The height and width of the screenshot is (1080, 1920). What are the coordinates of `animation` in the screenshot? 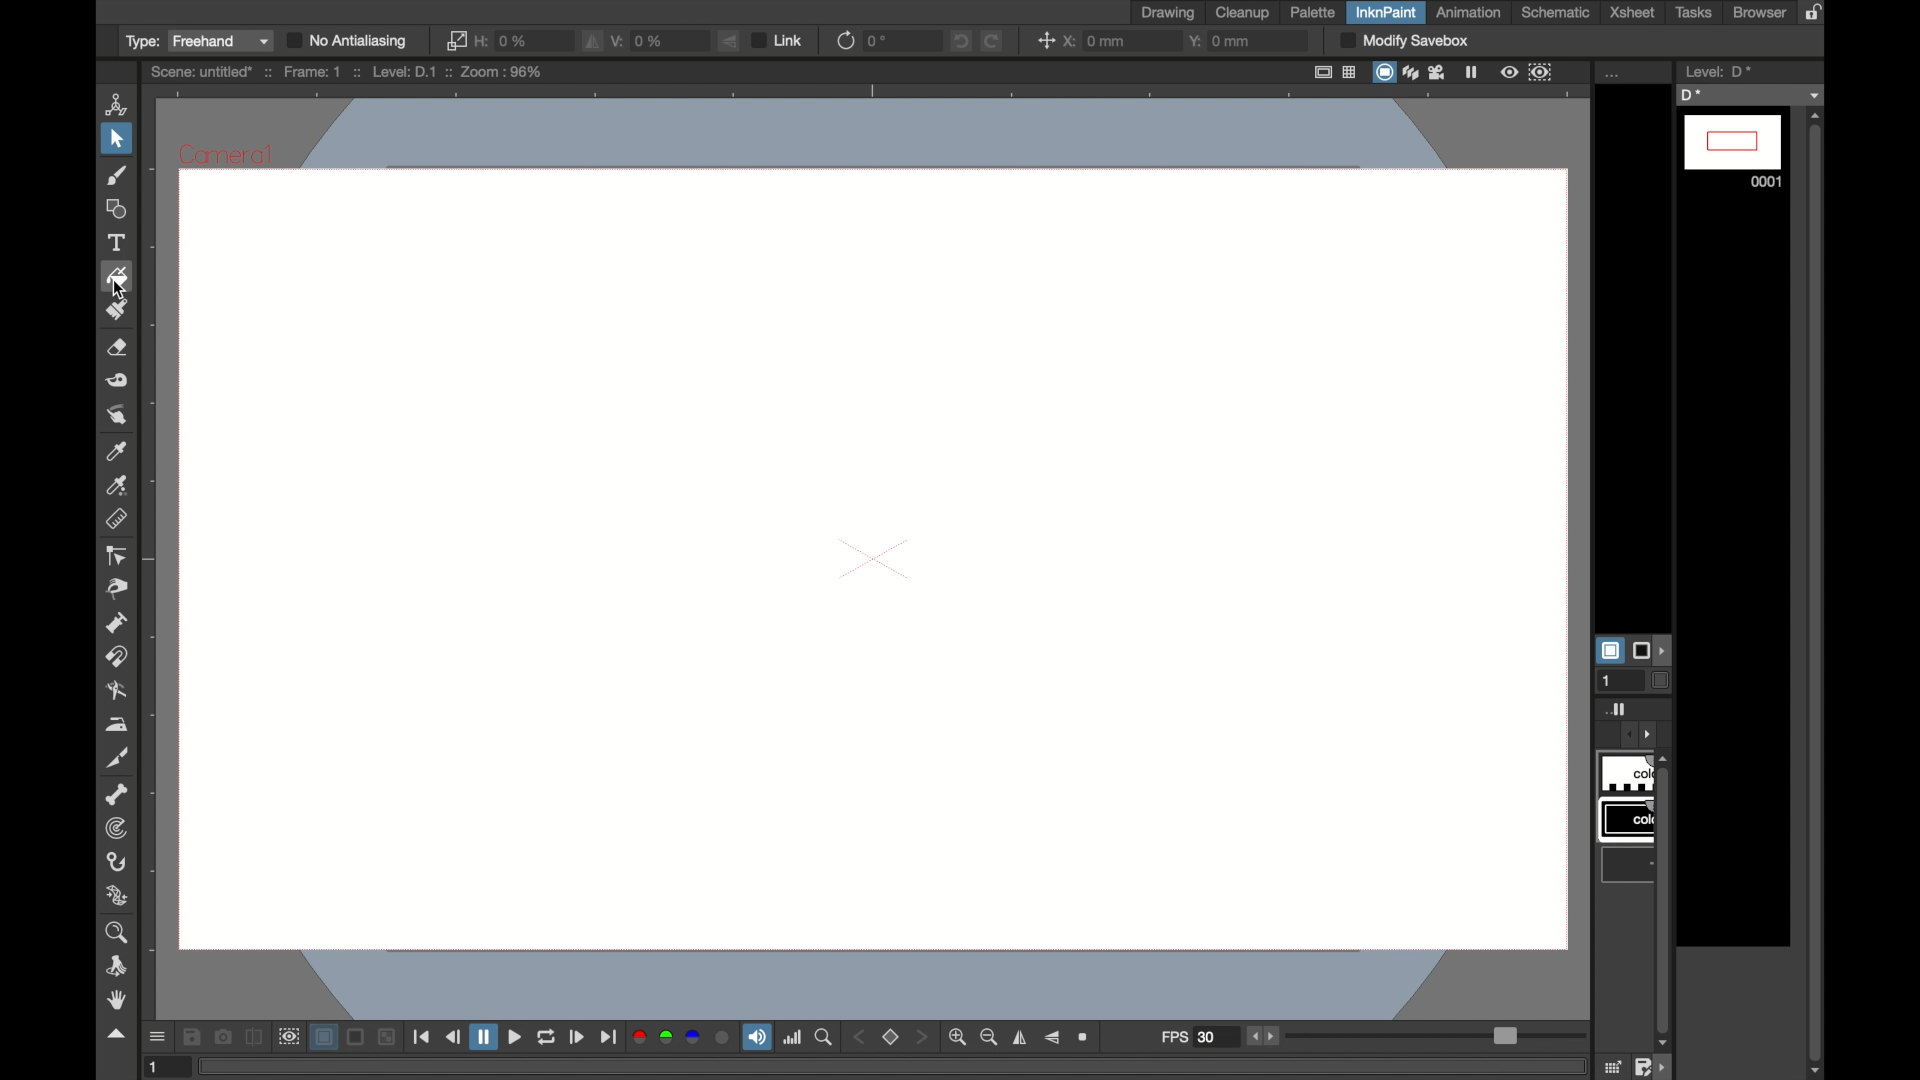 It's located at (1466, 12).